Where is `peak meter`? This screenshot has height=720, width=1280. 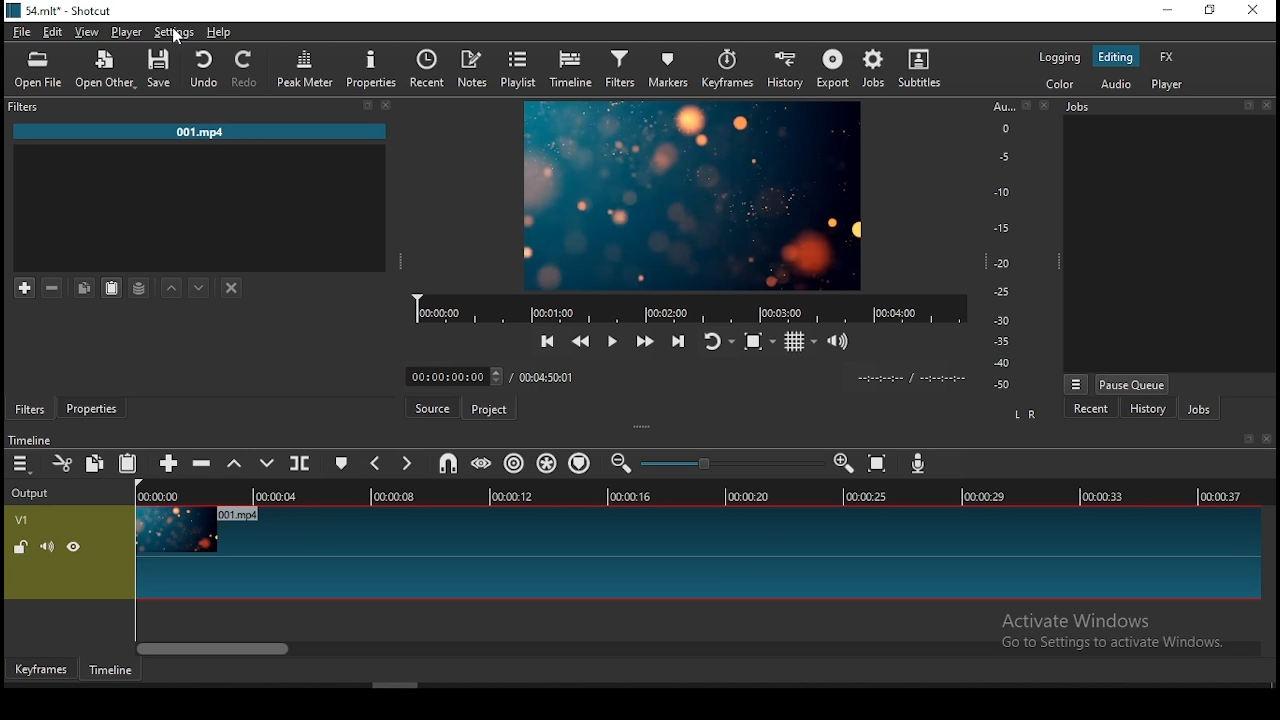
peak meter is located at coordinates (305, 69).